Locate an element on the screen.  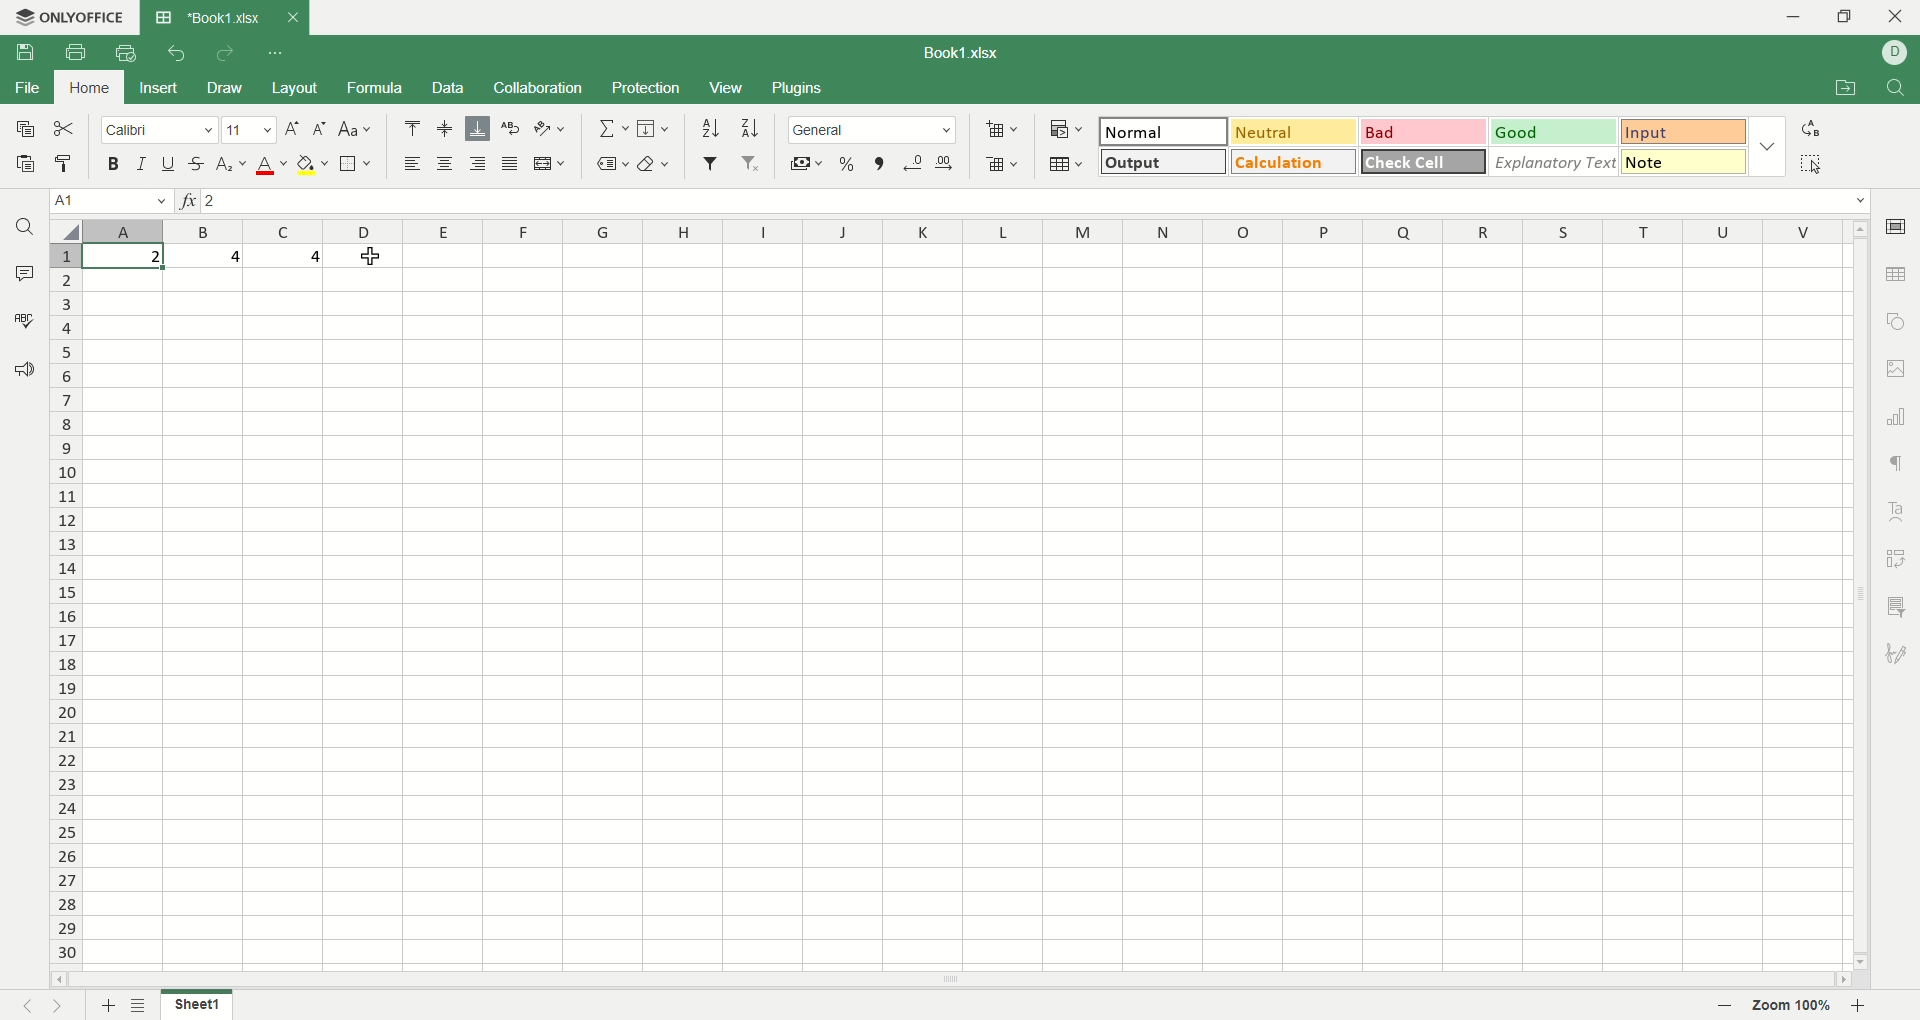
select all is located at coordinates (1811, 163).